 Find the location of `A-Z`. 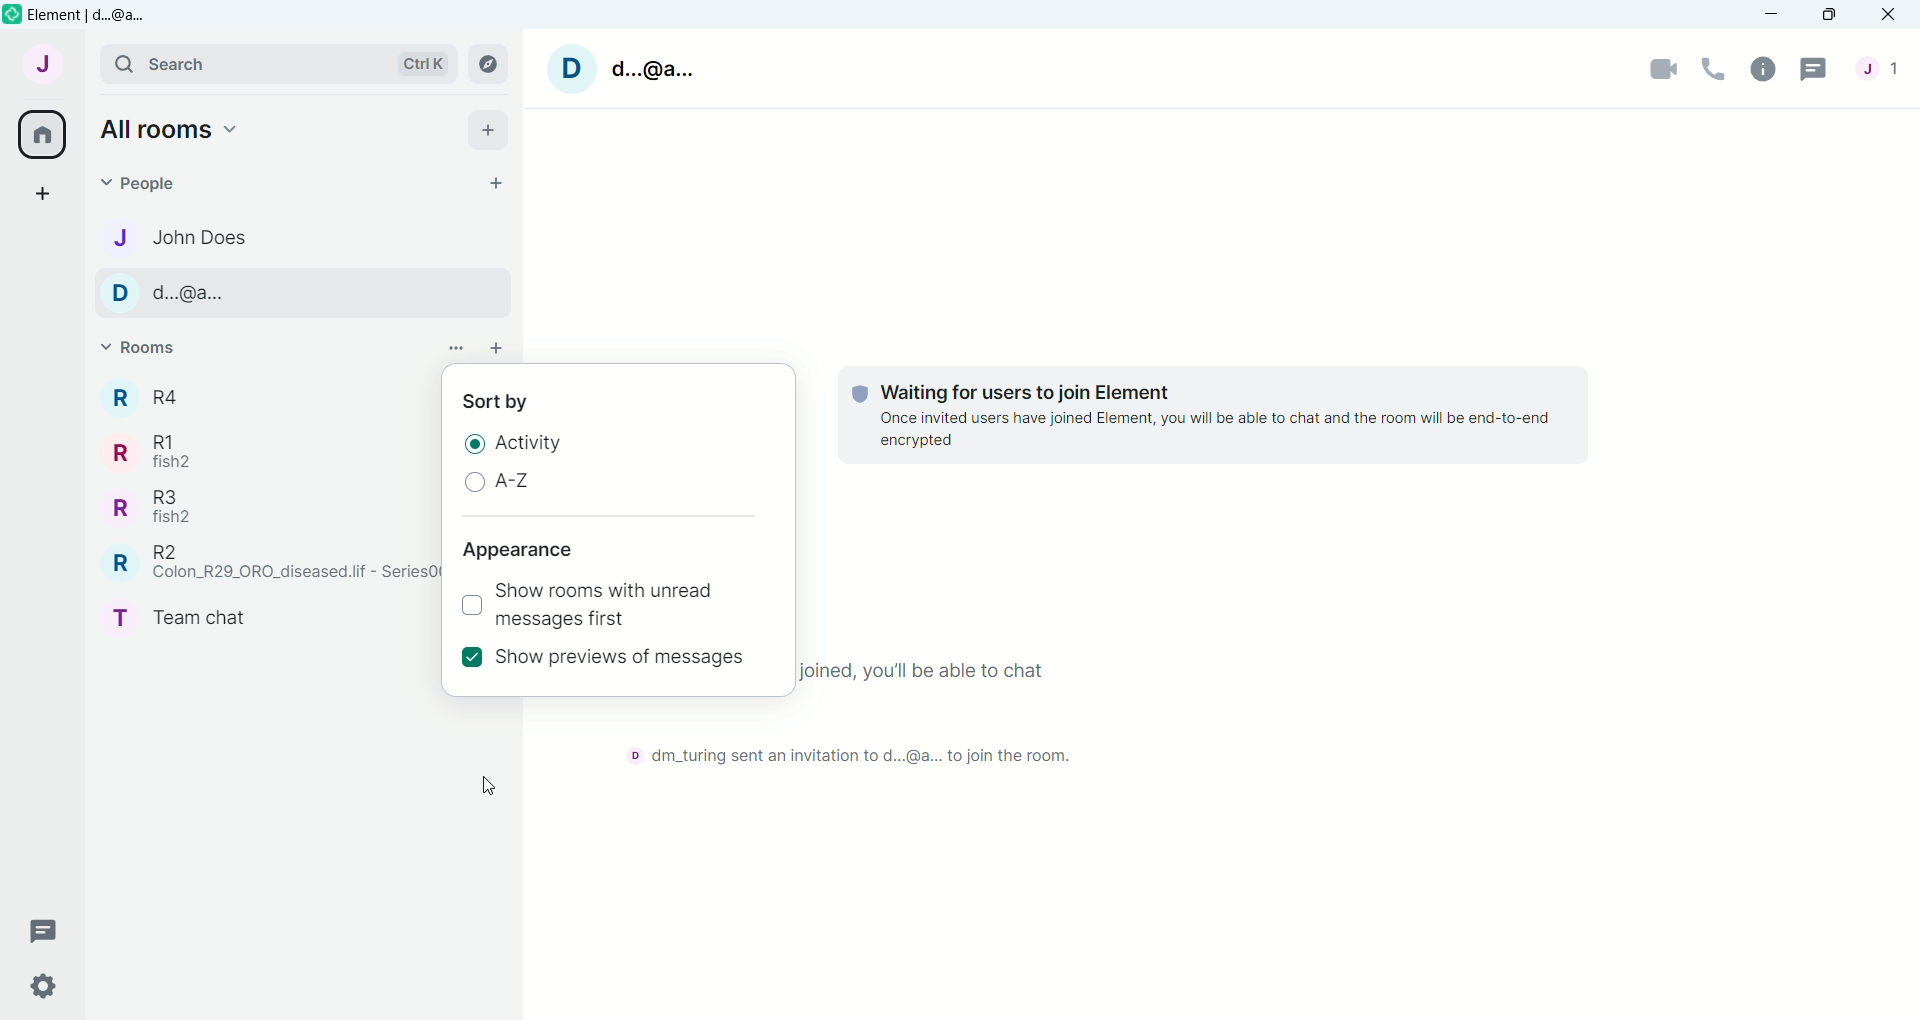

A-Z is located at coordinates (513, 482).